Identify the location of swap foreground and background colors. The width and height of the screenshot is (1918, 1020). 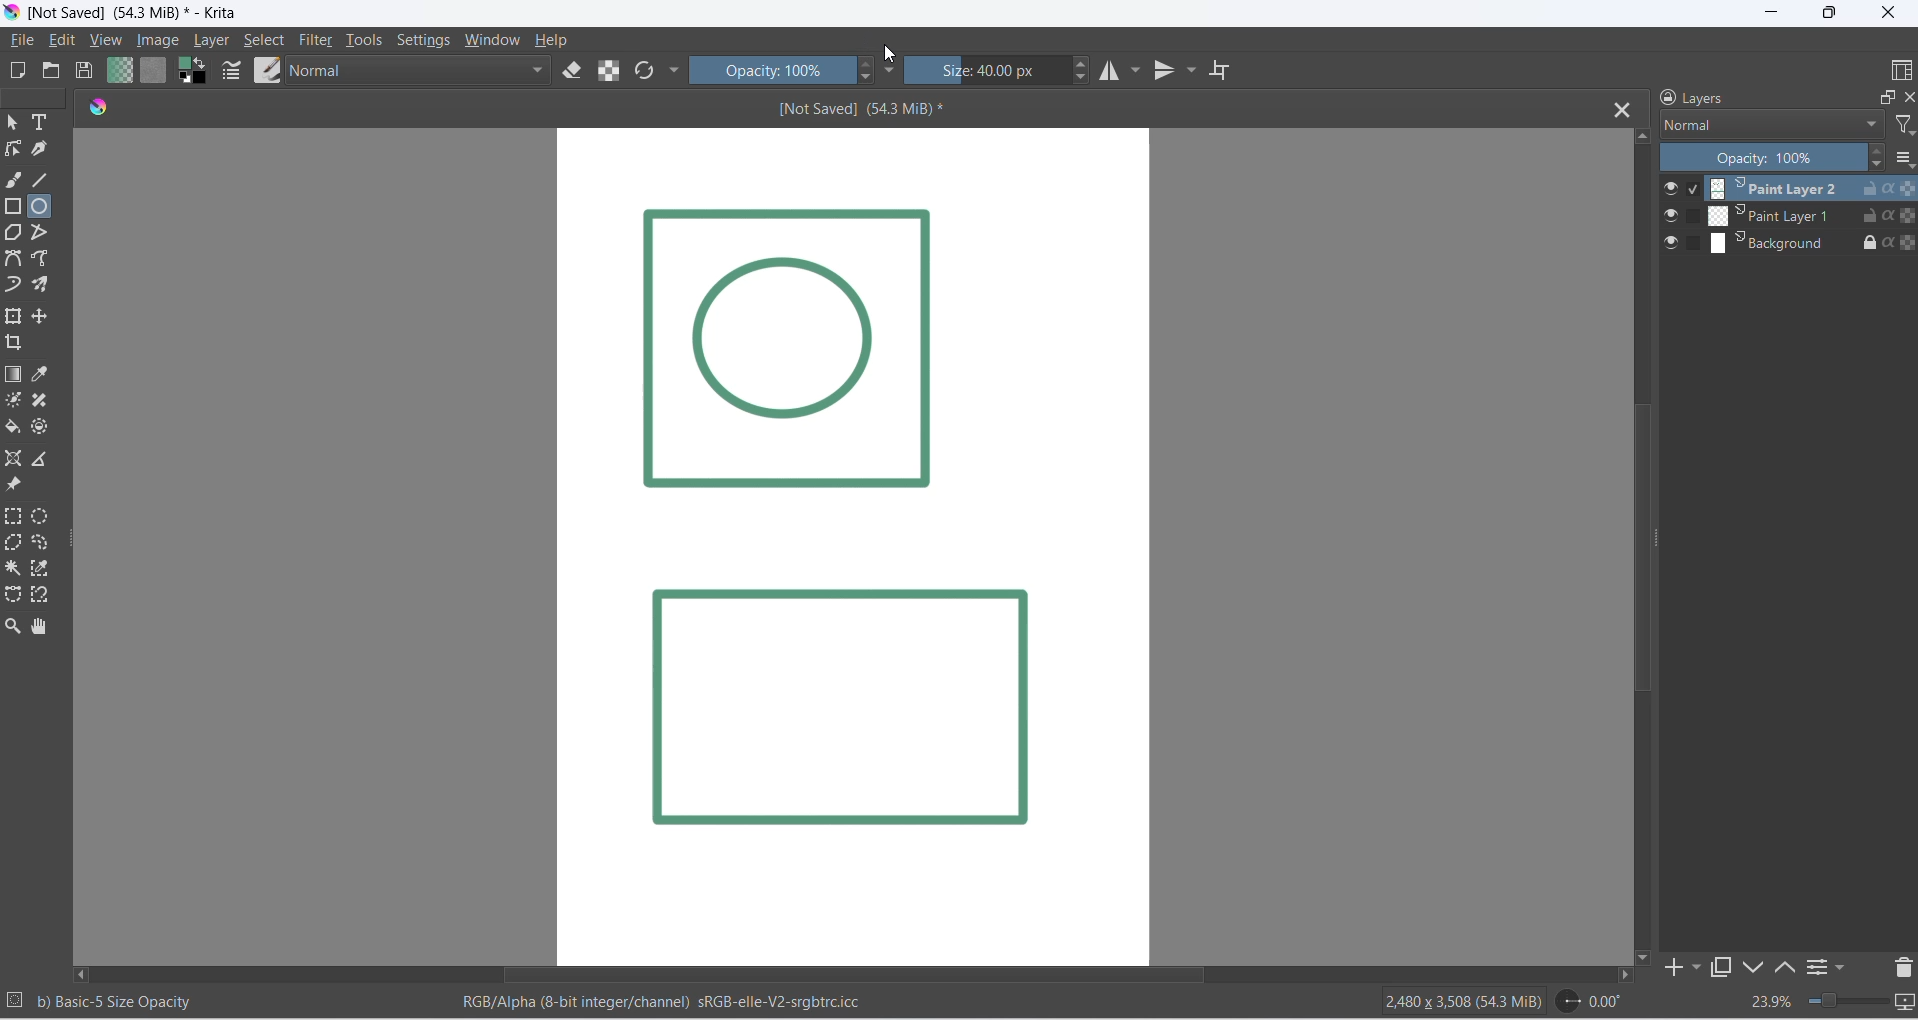
(194, 71).